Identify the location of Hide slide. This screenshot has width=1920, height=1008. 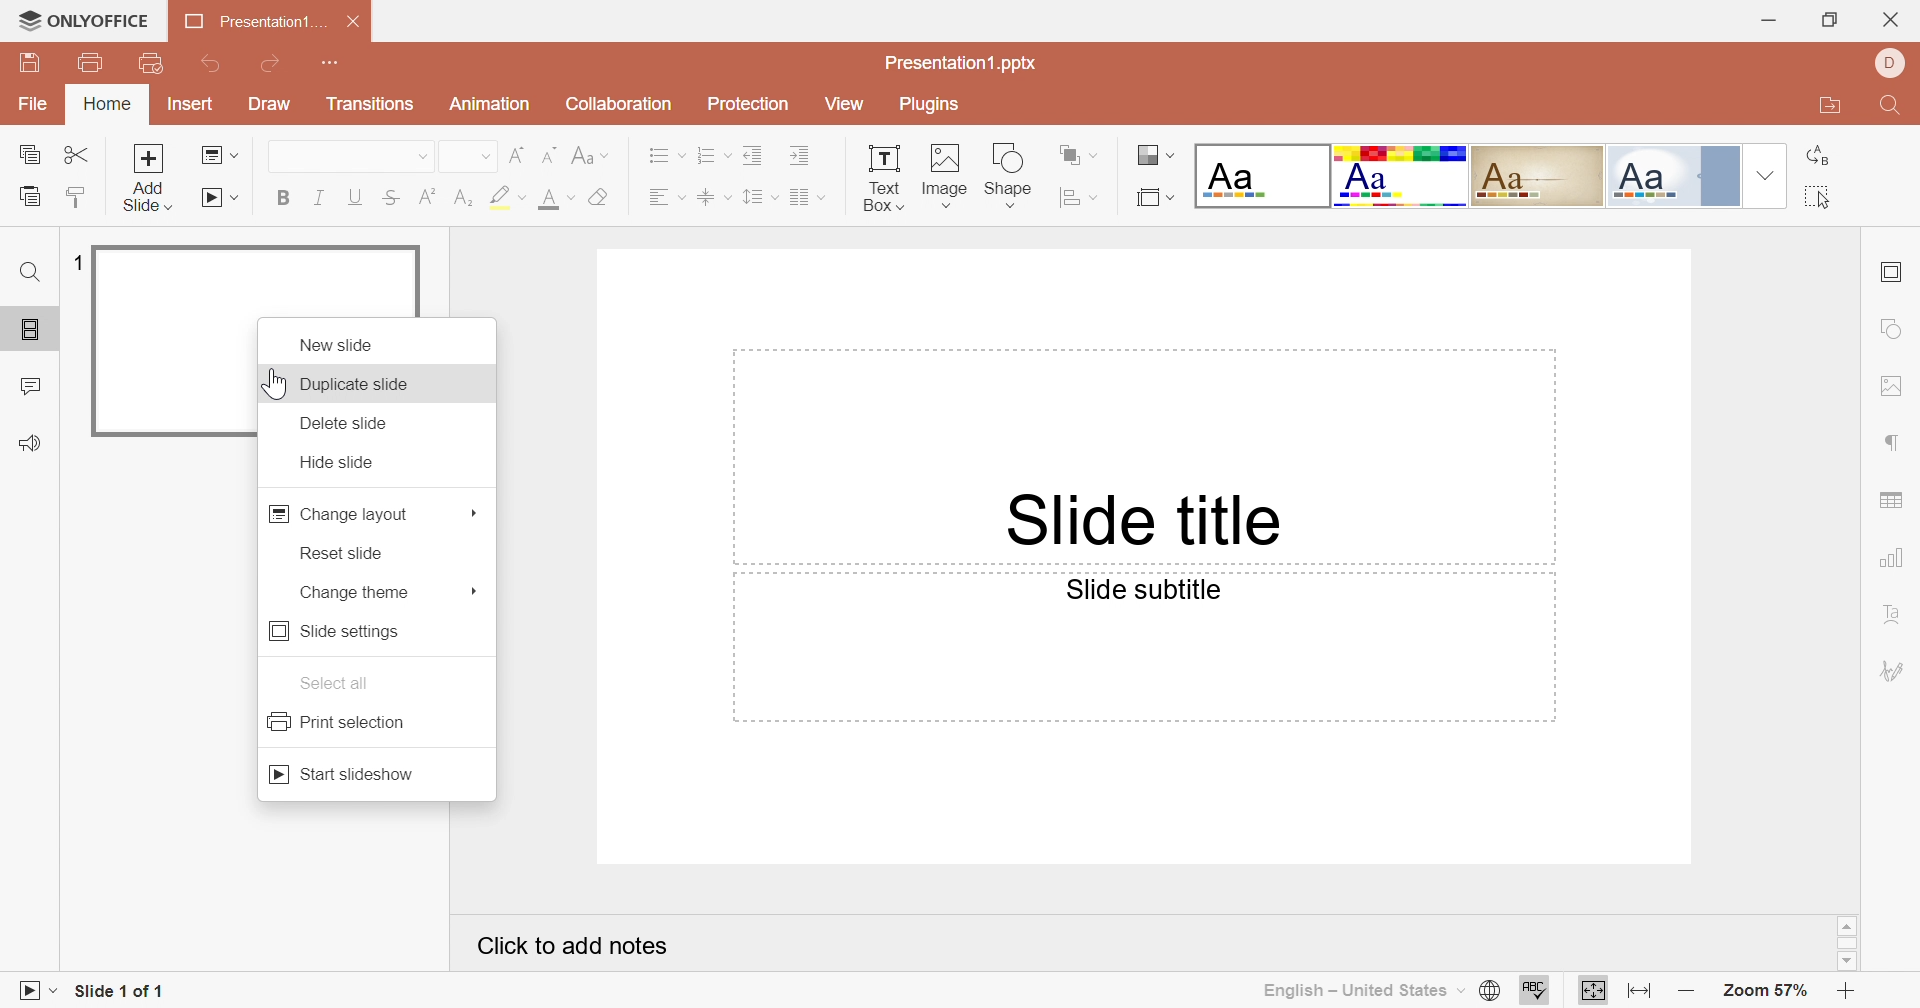
(339, 465).